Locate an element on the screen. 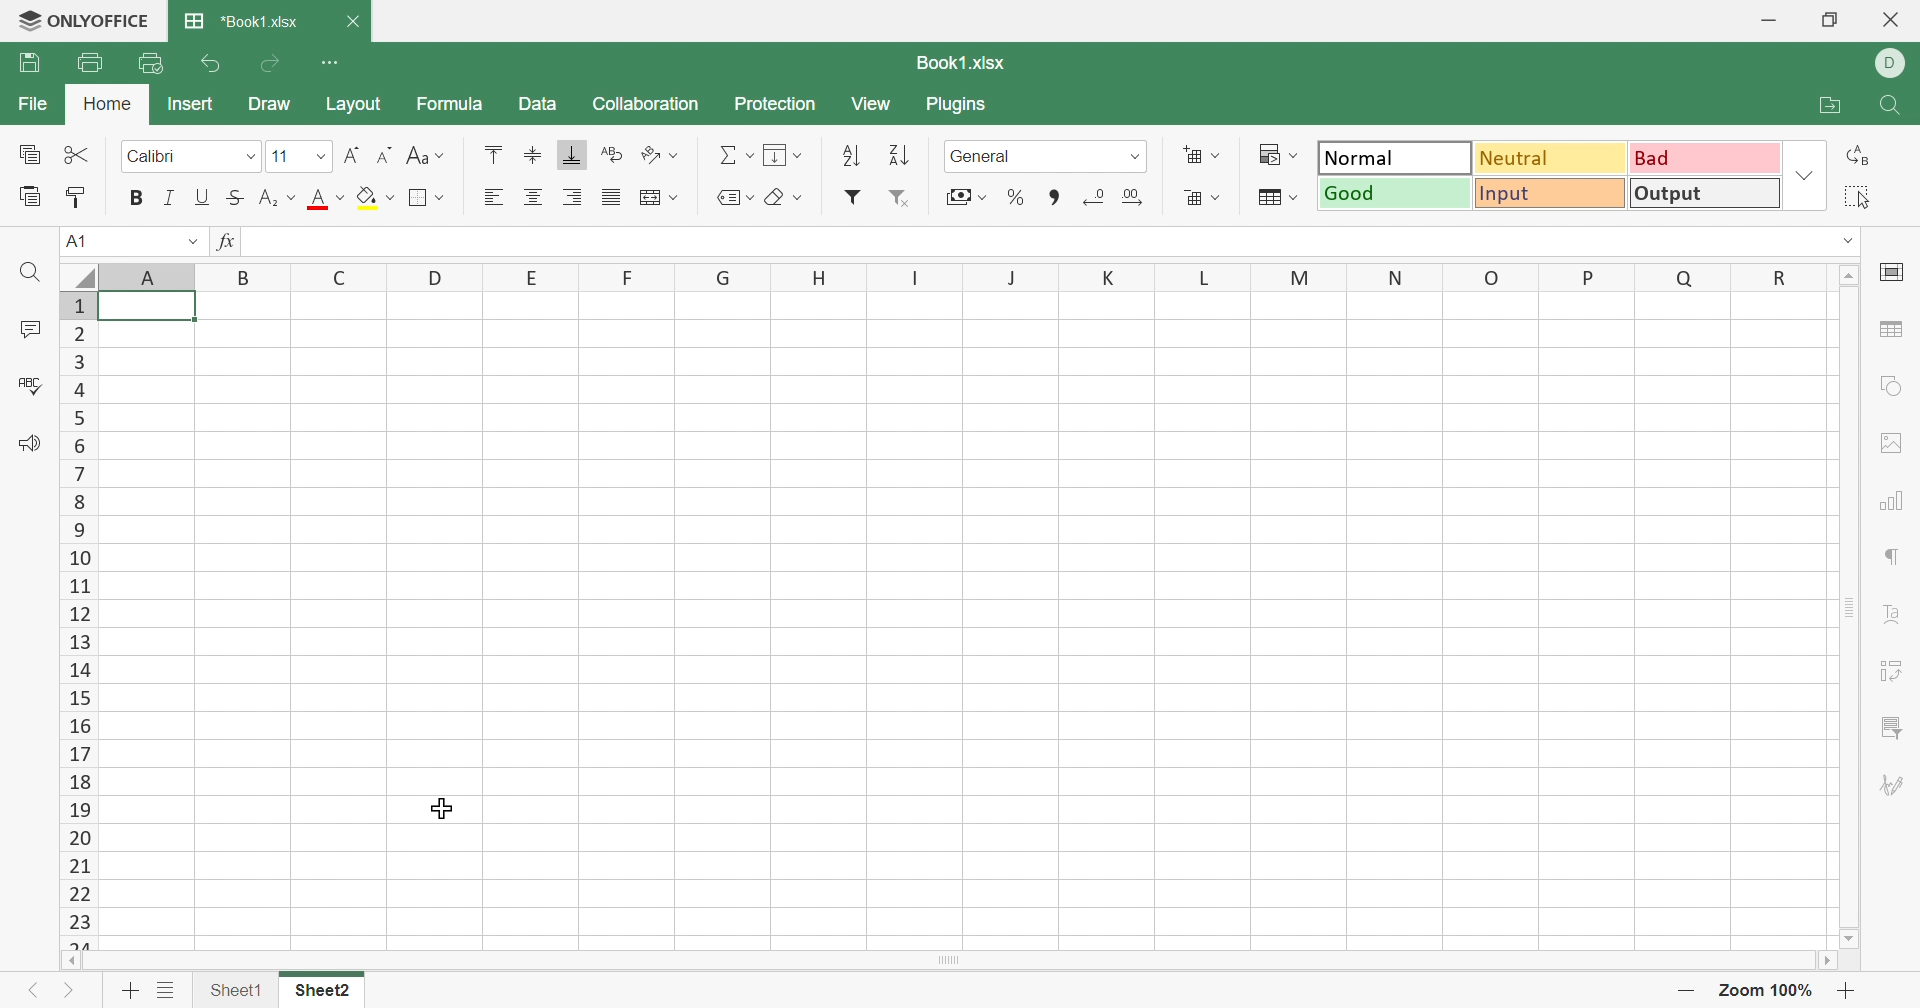 The image size is (1920, 1008). fx is located at coordinates (227, 240).